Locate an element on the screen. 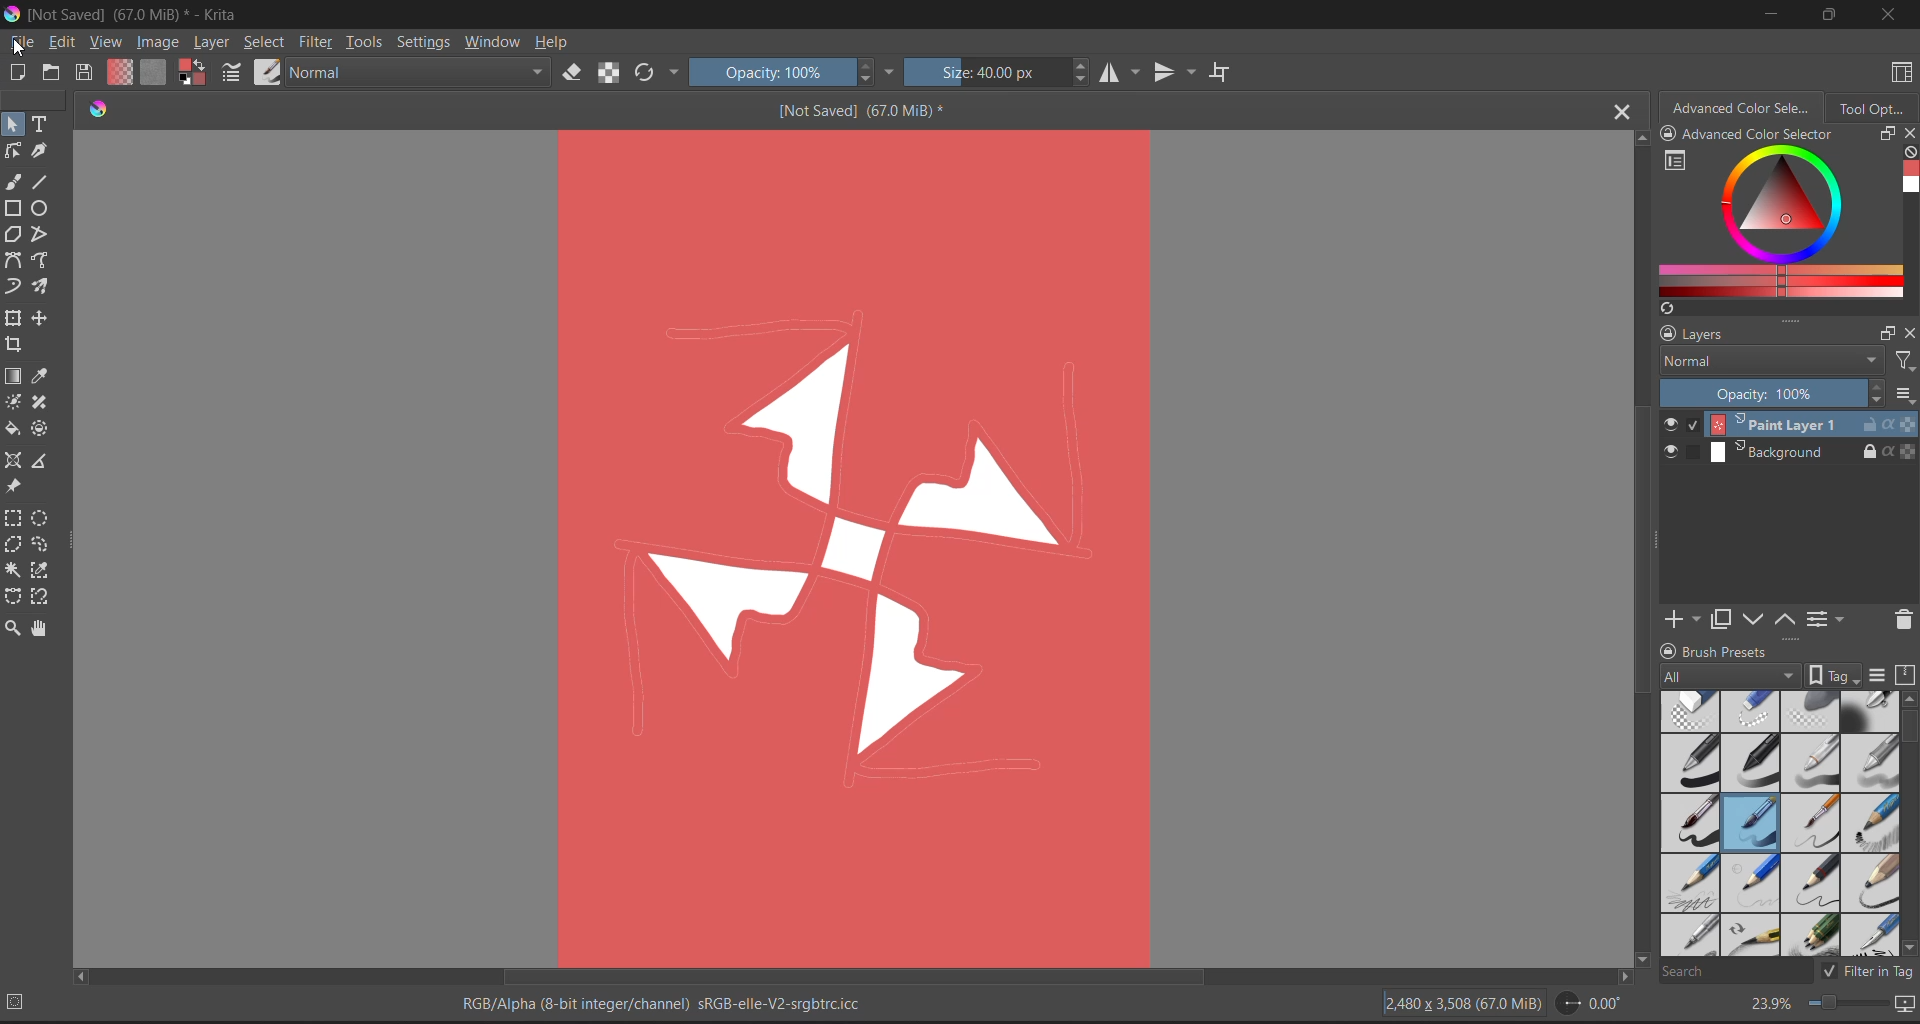 This screenshot has width=1920, height=1024. tools is located at coordinates (16, 488).